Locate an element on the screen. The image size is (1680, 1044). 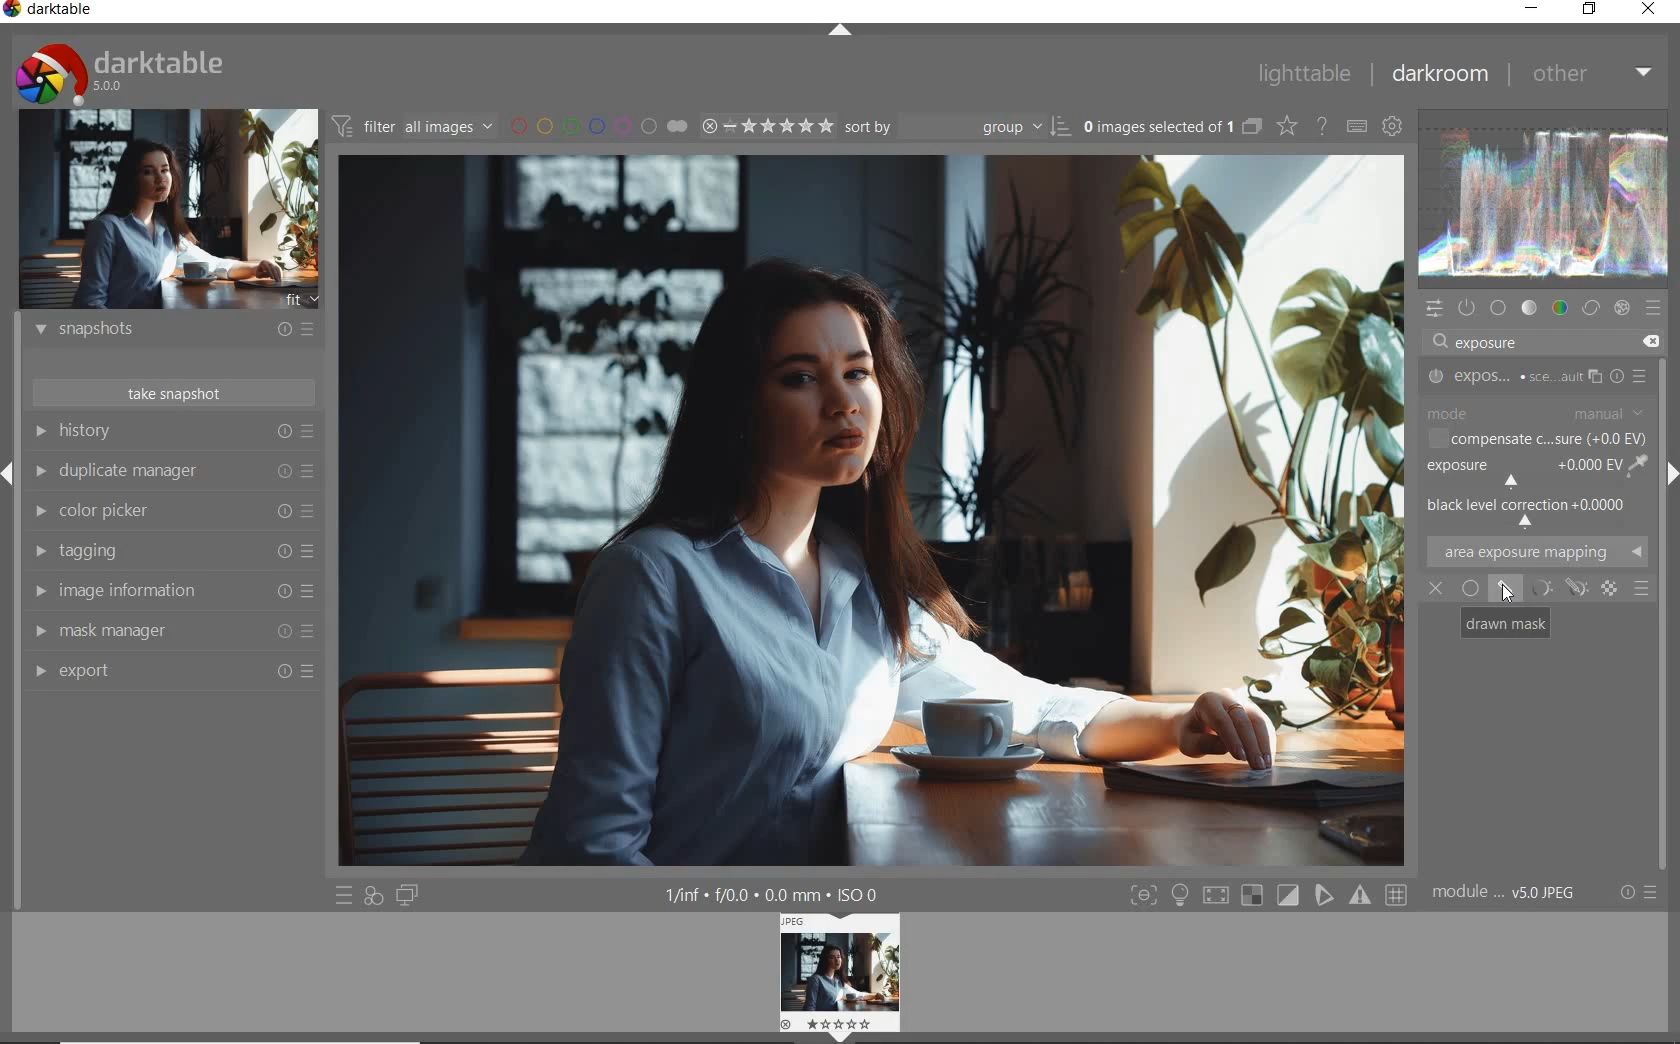
range rating of selected images is located at coordinates (767, 126).